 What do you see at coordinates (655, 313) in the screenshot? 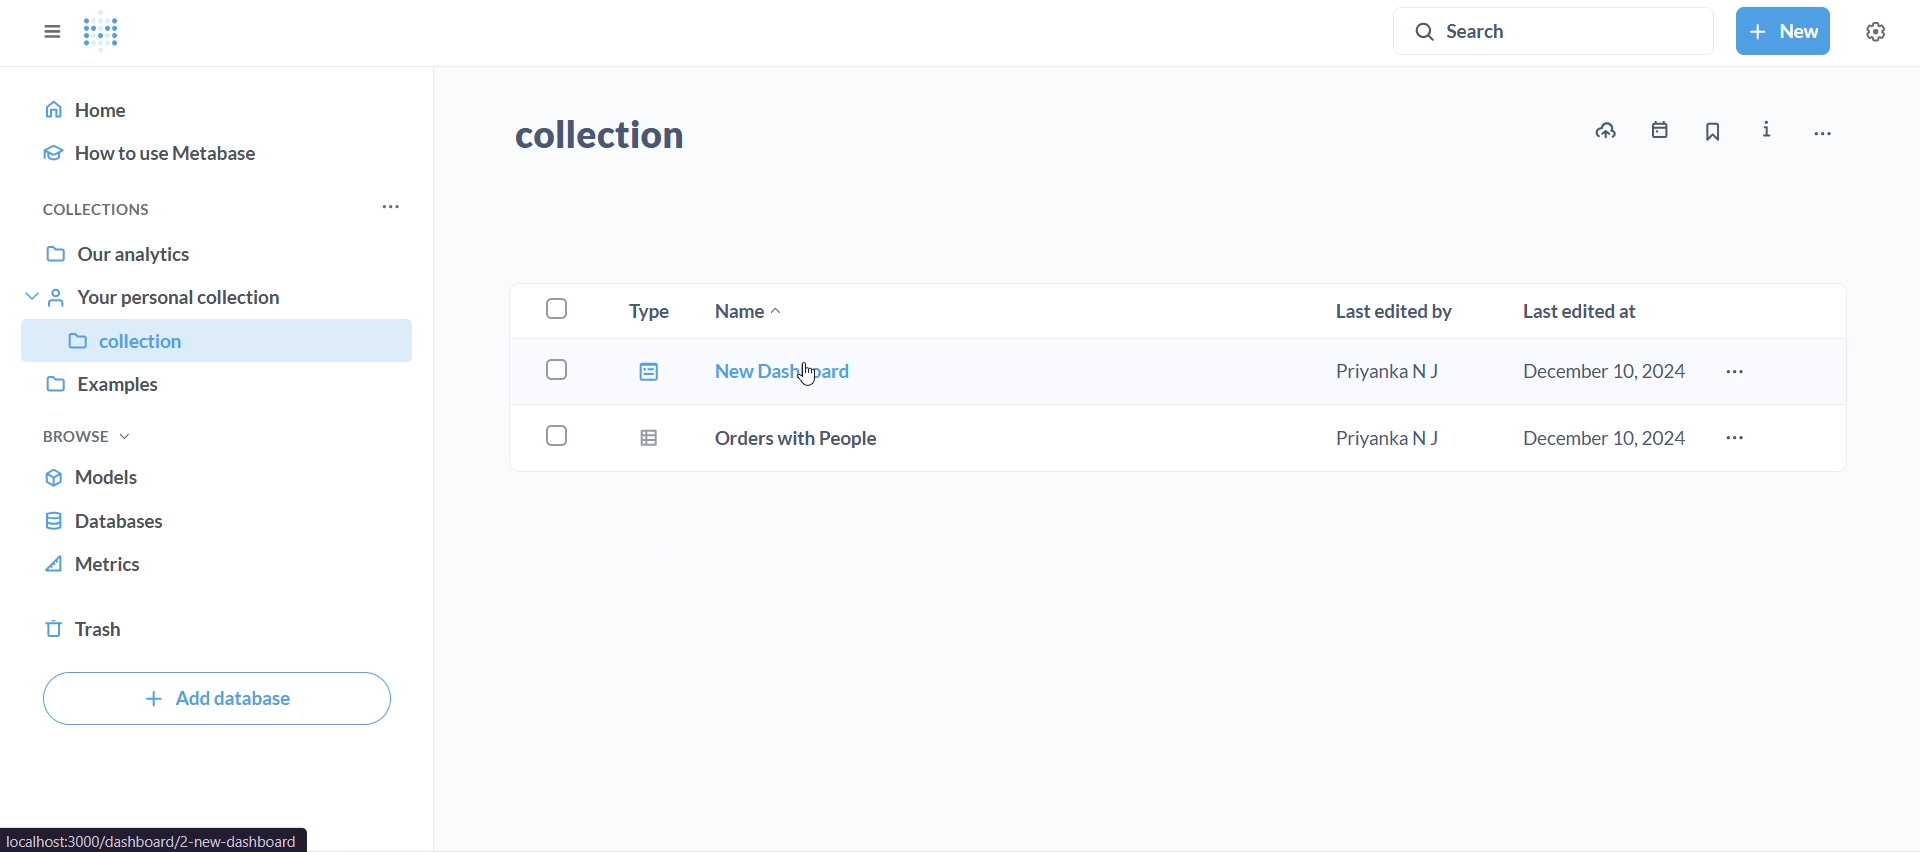
I see `type` at bounding box center [655, 313].